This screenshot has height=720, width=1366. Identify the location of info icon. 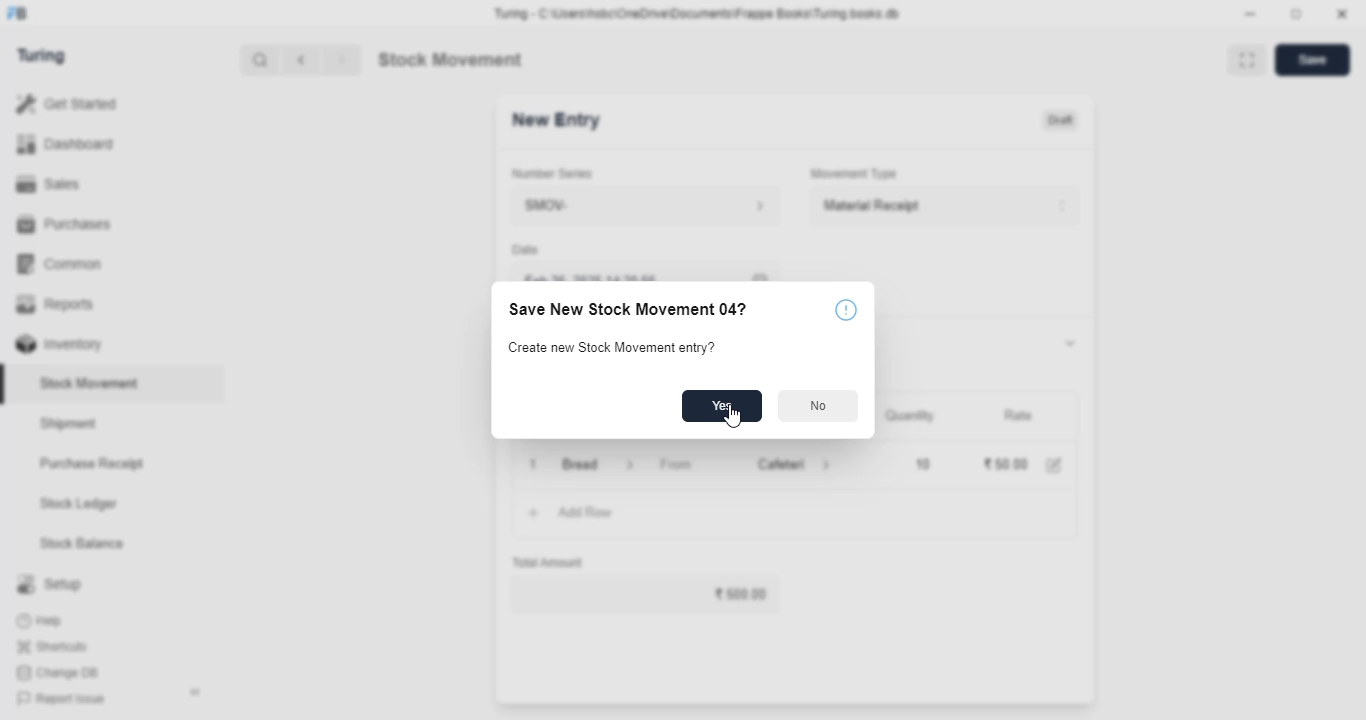
(846, 309).